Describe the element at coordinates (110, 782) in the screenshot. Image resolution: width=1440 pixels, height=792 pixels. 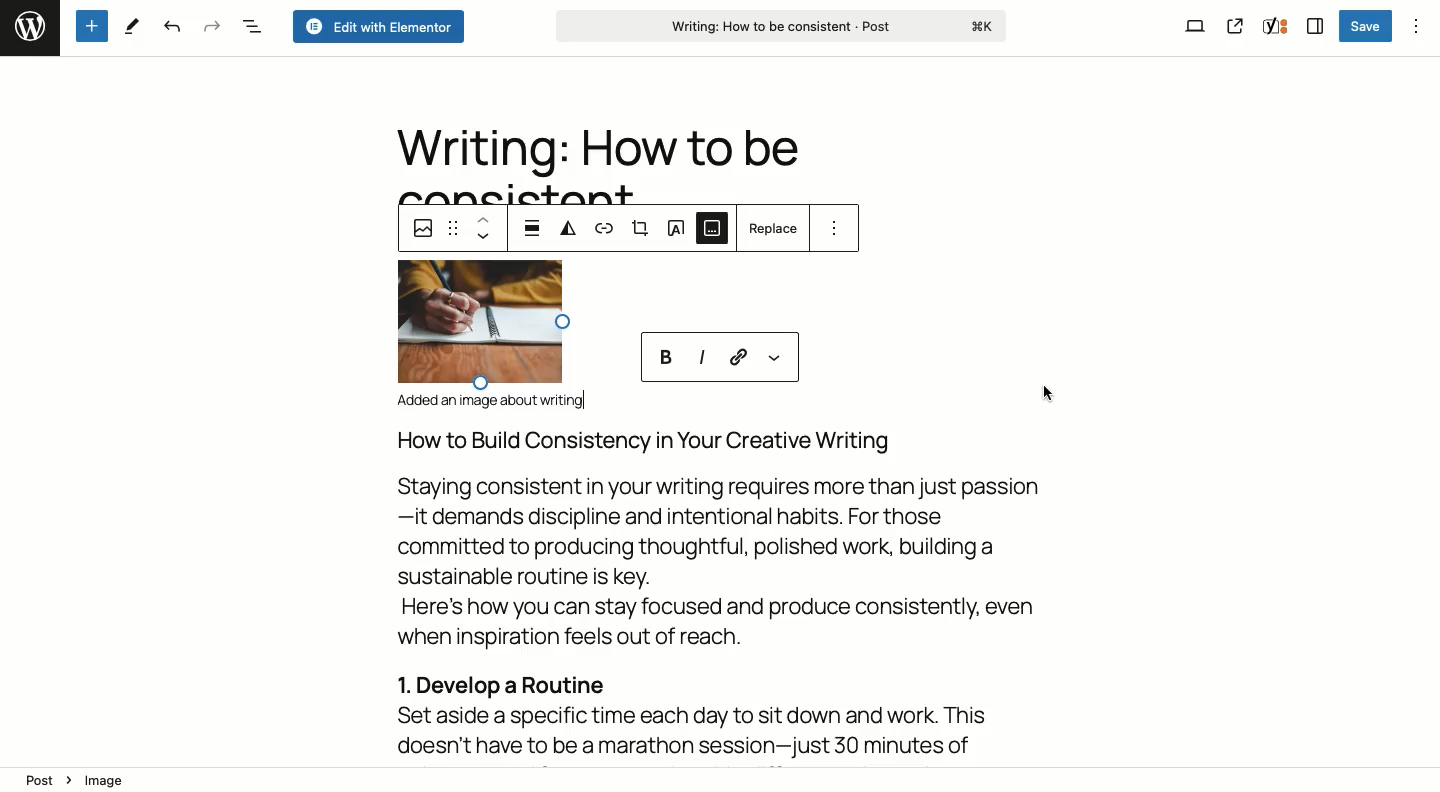
I see `image` at that location.